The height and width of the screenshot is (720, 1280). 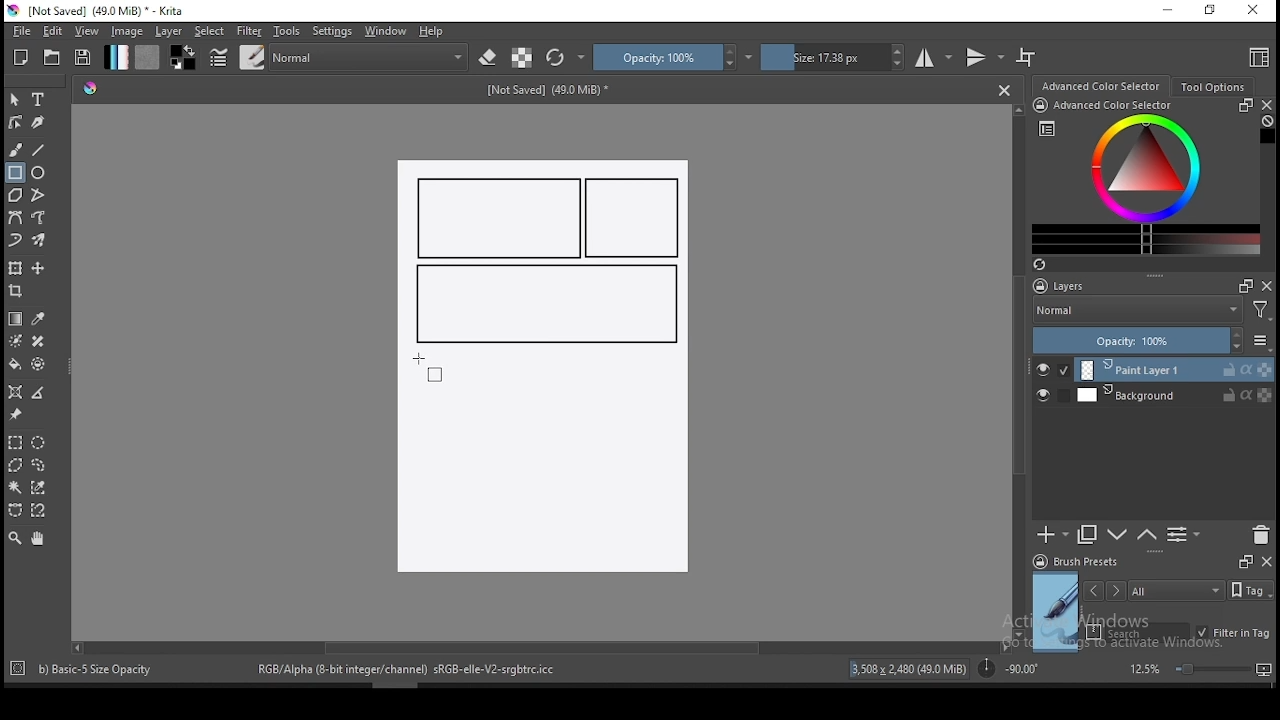 I want to click on transform a layer or a selection, so click(x=15, y=267).